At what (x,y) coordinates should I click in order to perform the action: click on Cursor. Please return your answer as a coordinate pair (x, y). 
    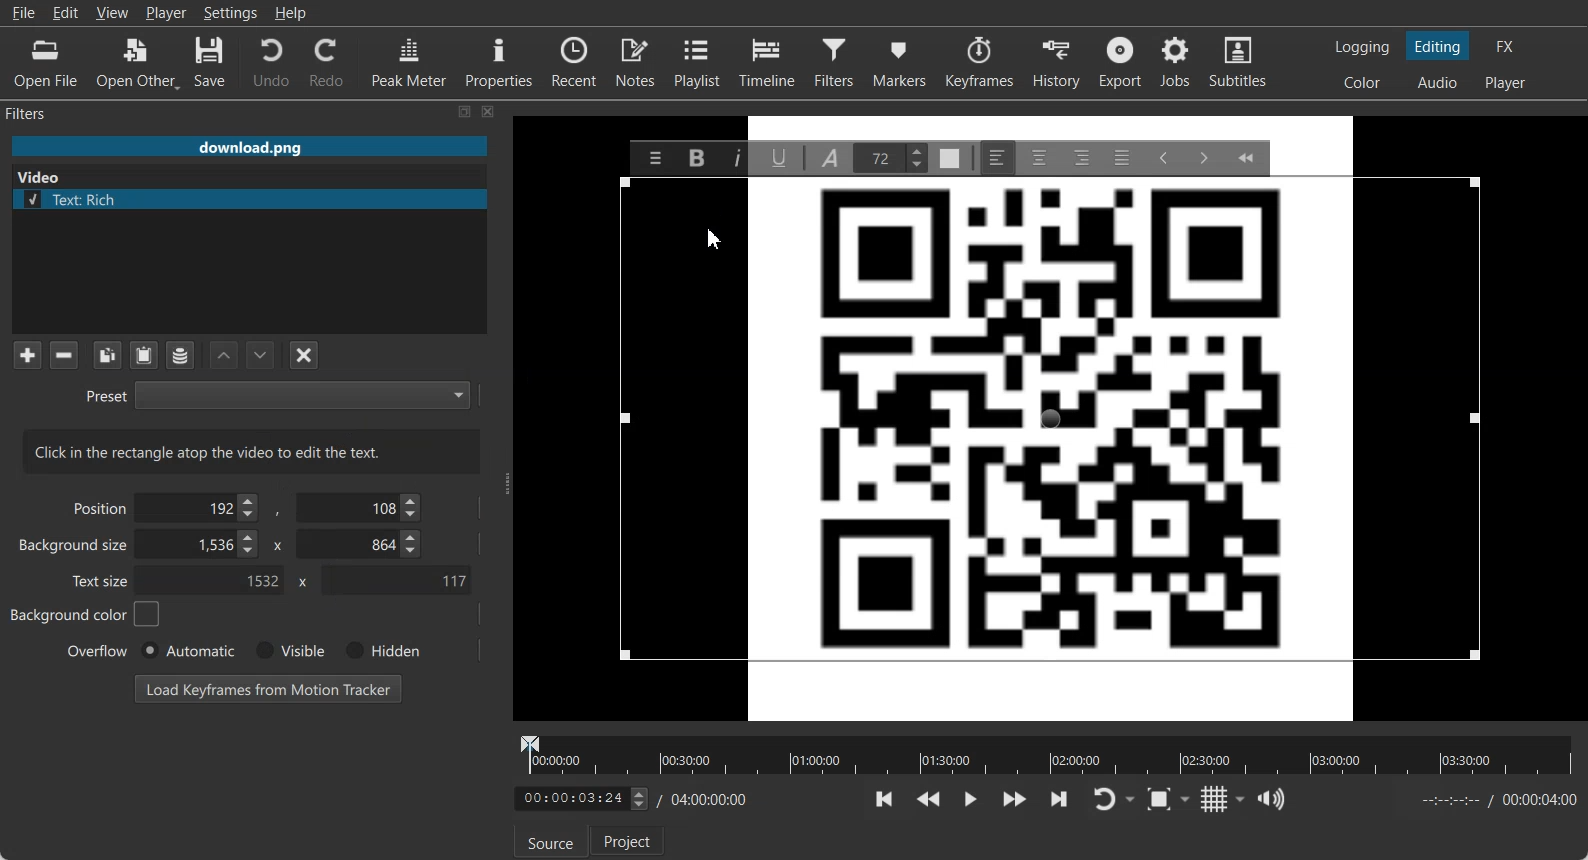
    Looking at the image, I should click on (714, 240).